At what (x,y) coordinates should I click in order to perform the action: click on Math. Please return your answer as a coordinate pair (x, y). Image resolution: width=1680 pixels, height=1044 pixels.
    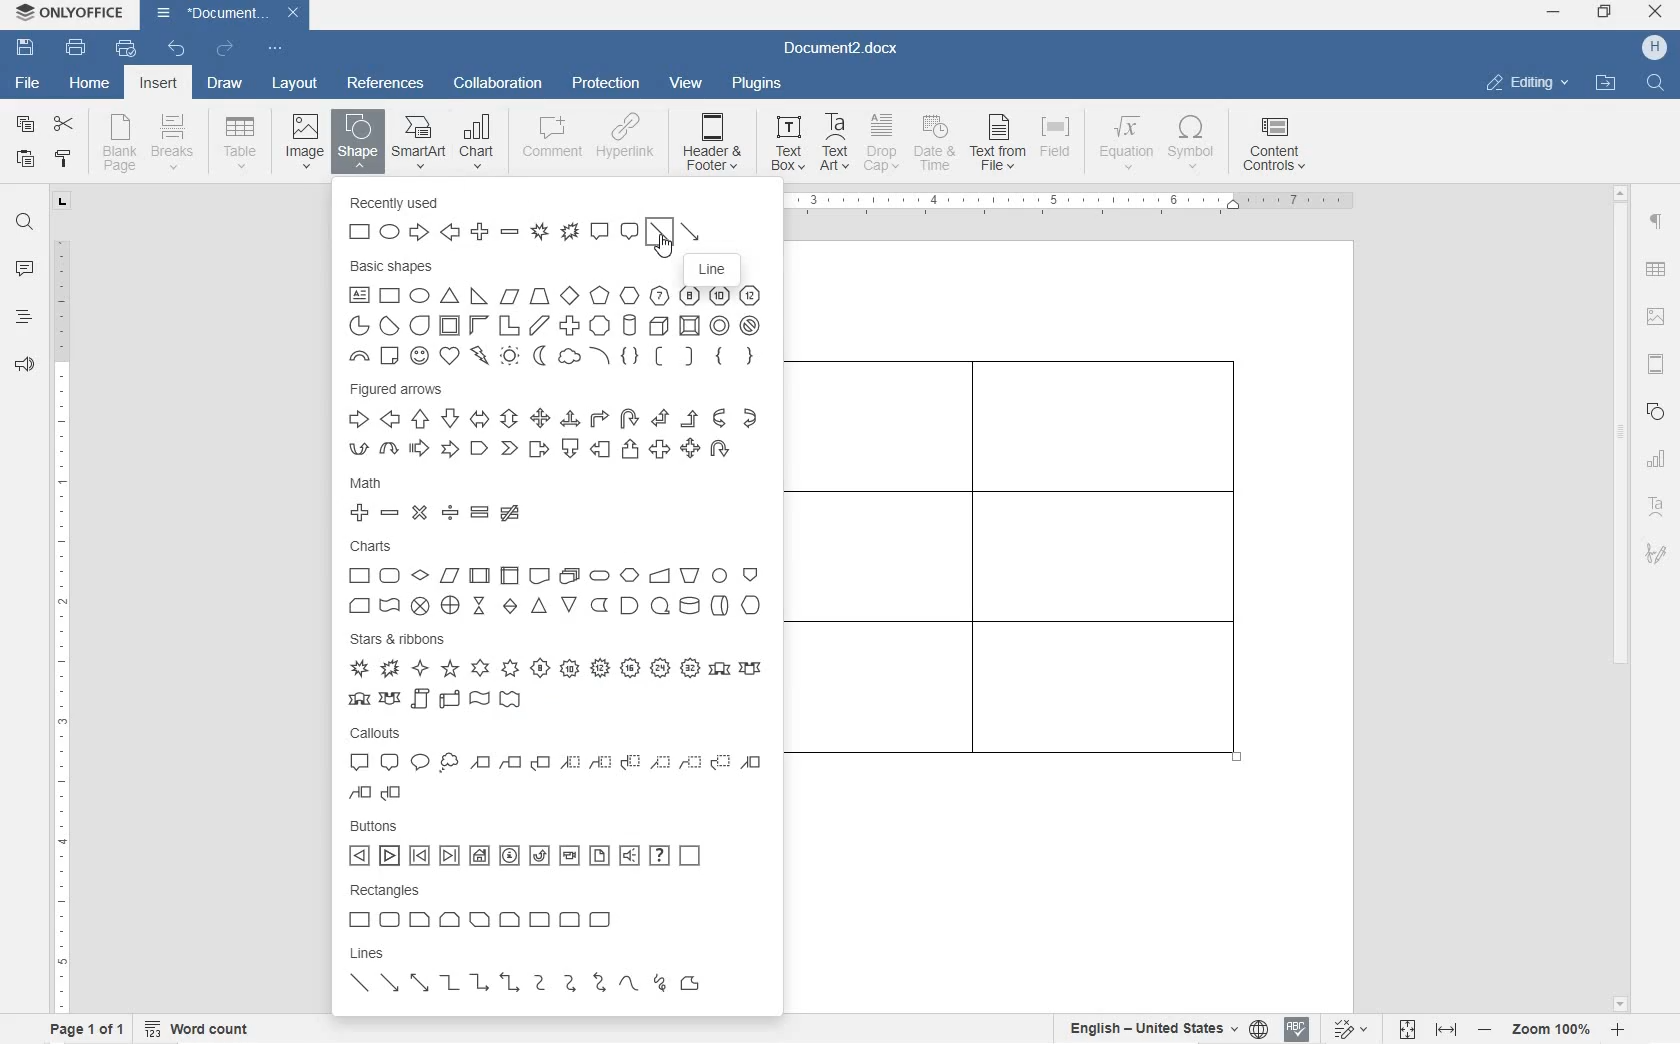
    Looking at the image, I should click on (561, 500).